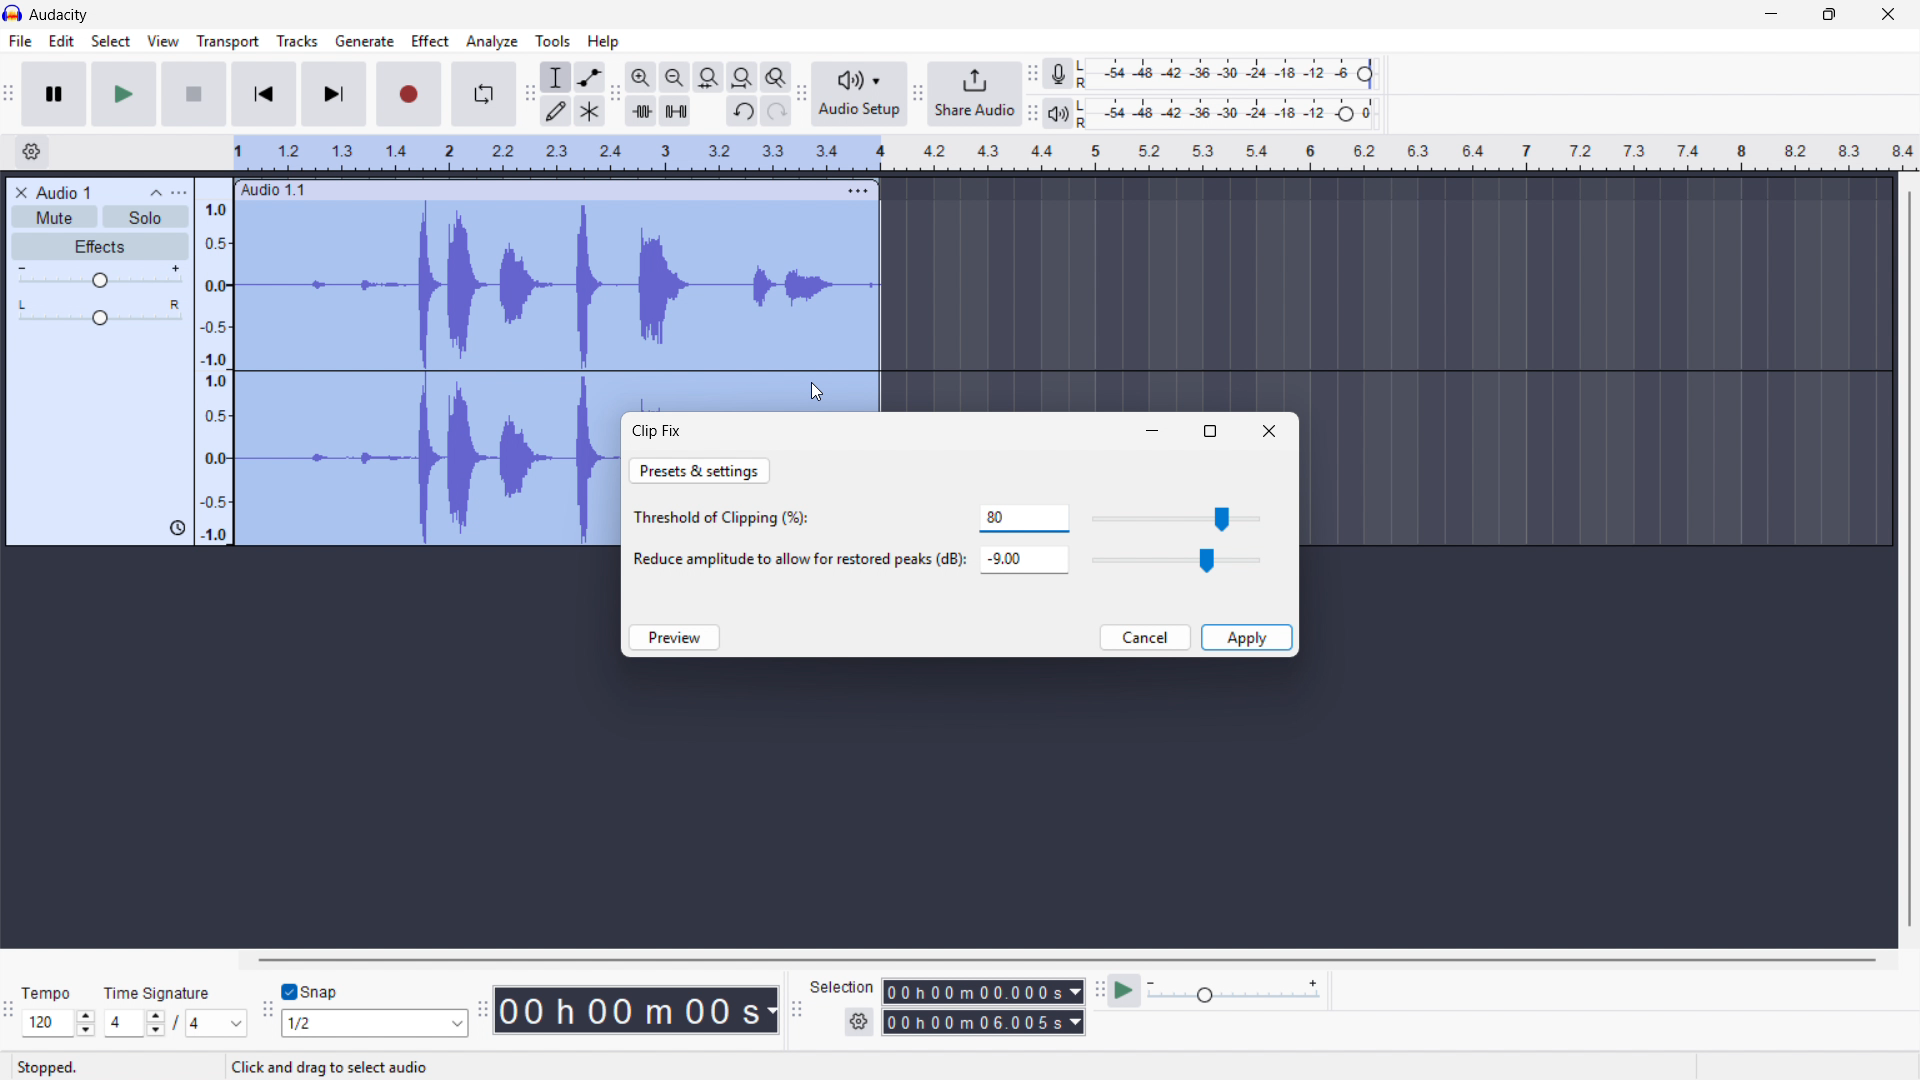  I want to click on Recording metre toolbar, so click(1032, 74).